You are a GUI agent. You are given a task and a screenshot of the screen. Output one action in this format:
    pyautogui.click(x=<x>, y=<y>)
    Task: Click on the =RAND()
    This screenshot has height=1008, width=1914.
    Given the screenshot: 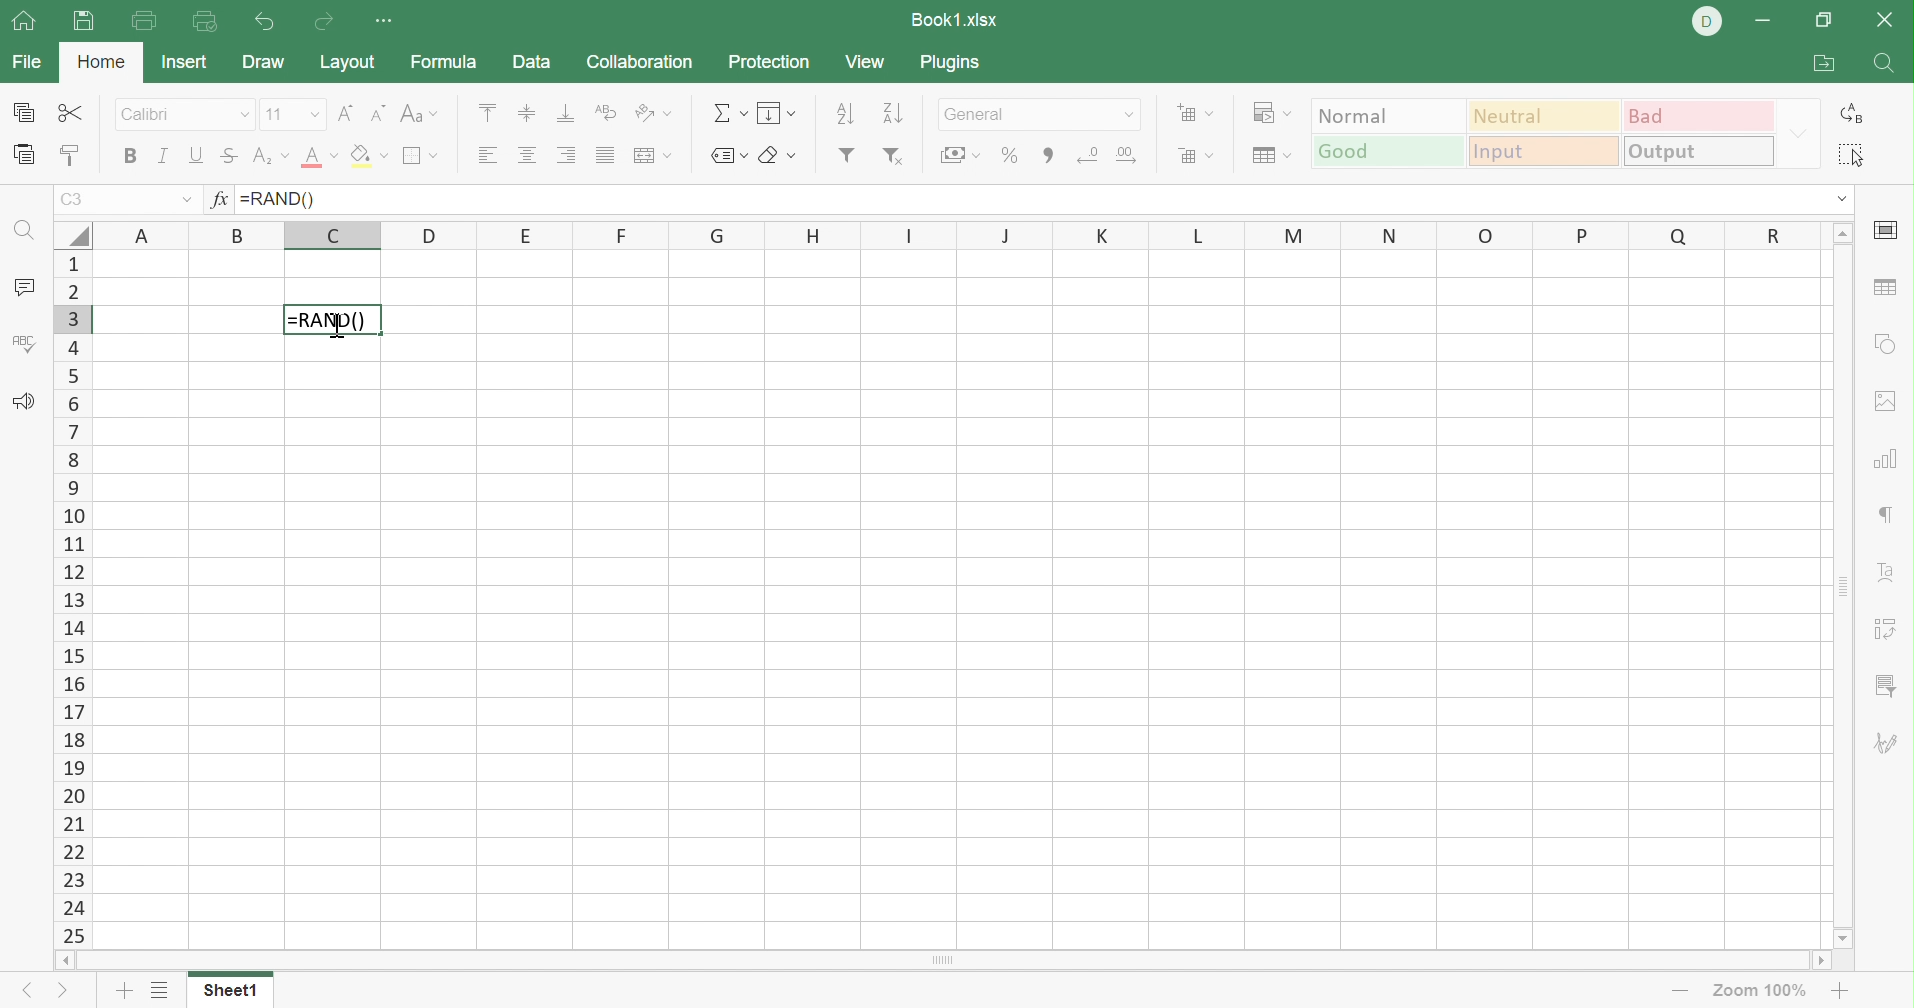 What is the action you would take?
    pyautogui.click(x=332, y=320)
    